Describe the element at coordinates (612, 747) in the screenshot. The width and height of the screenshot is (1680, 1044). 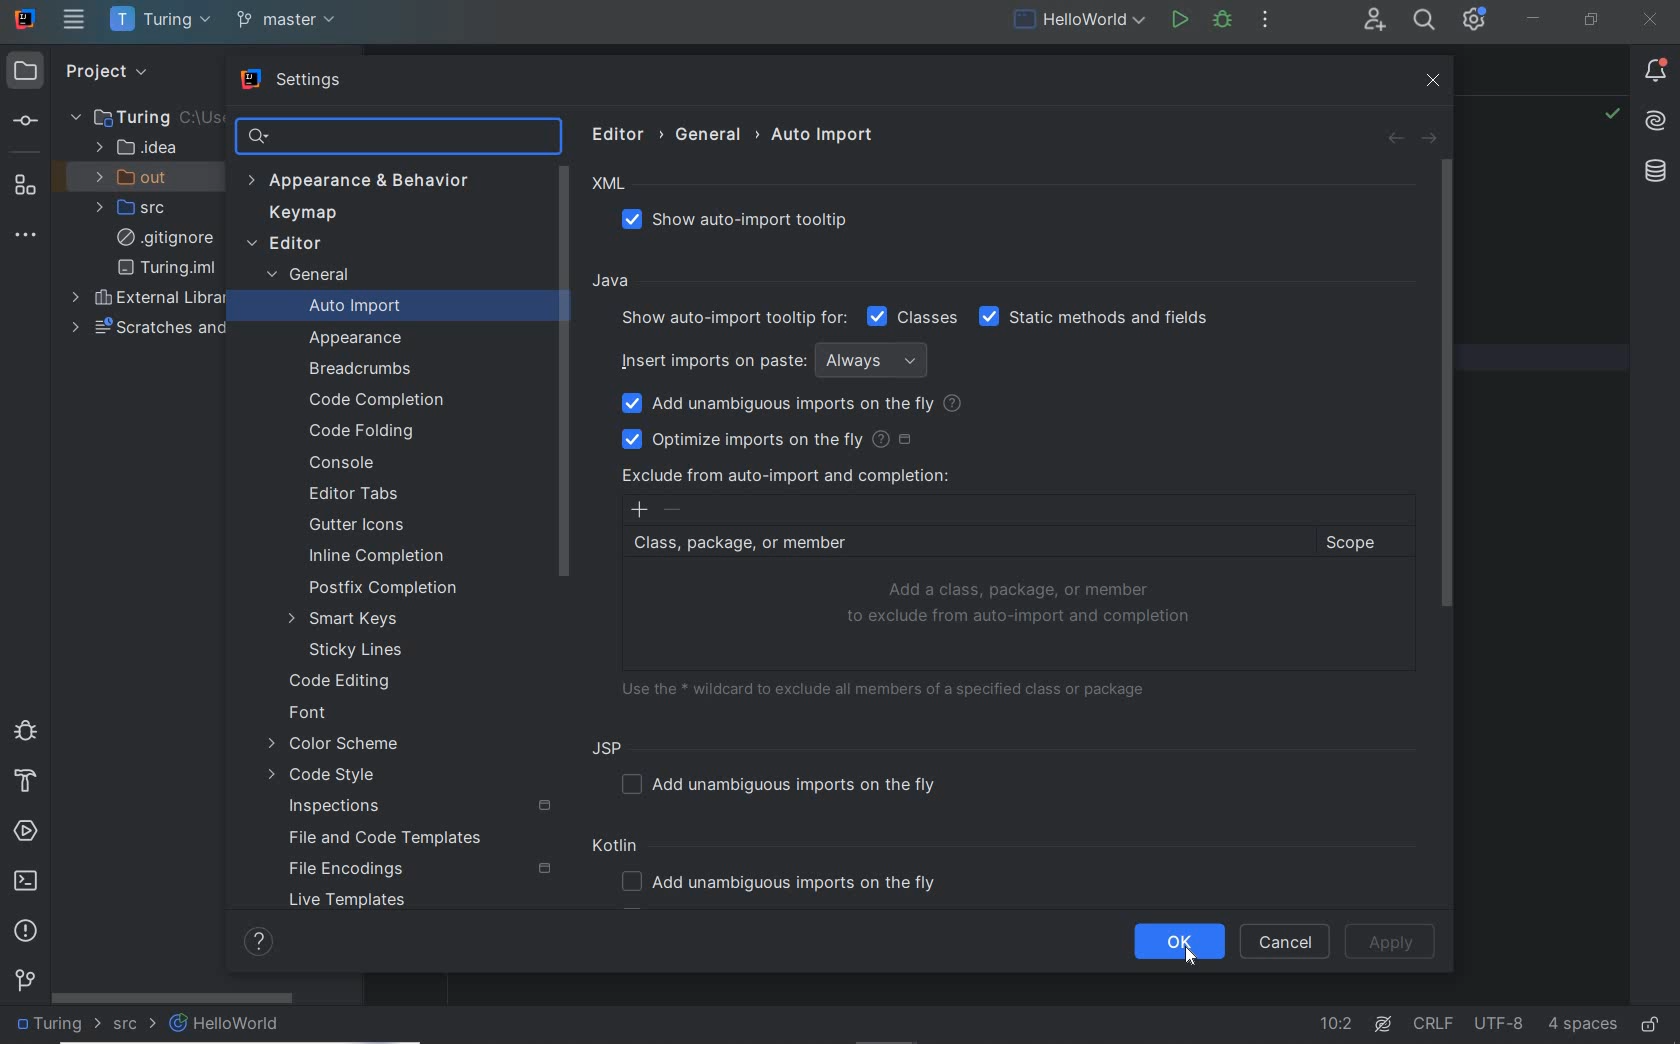
I see `JSP` at that location.